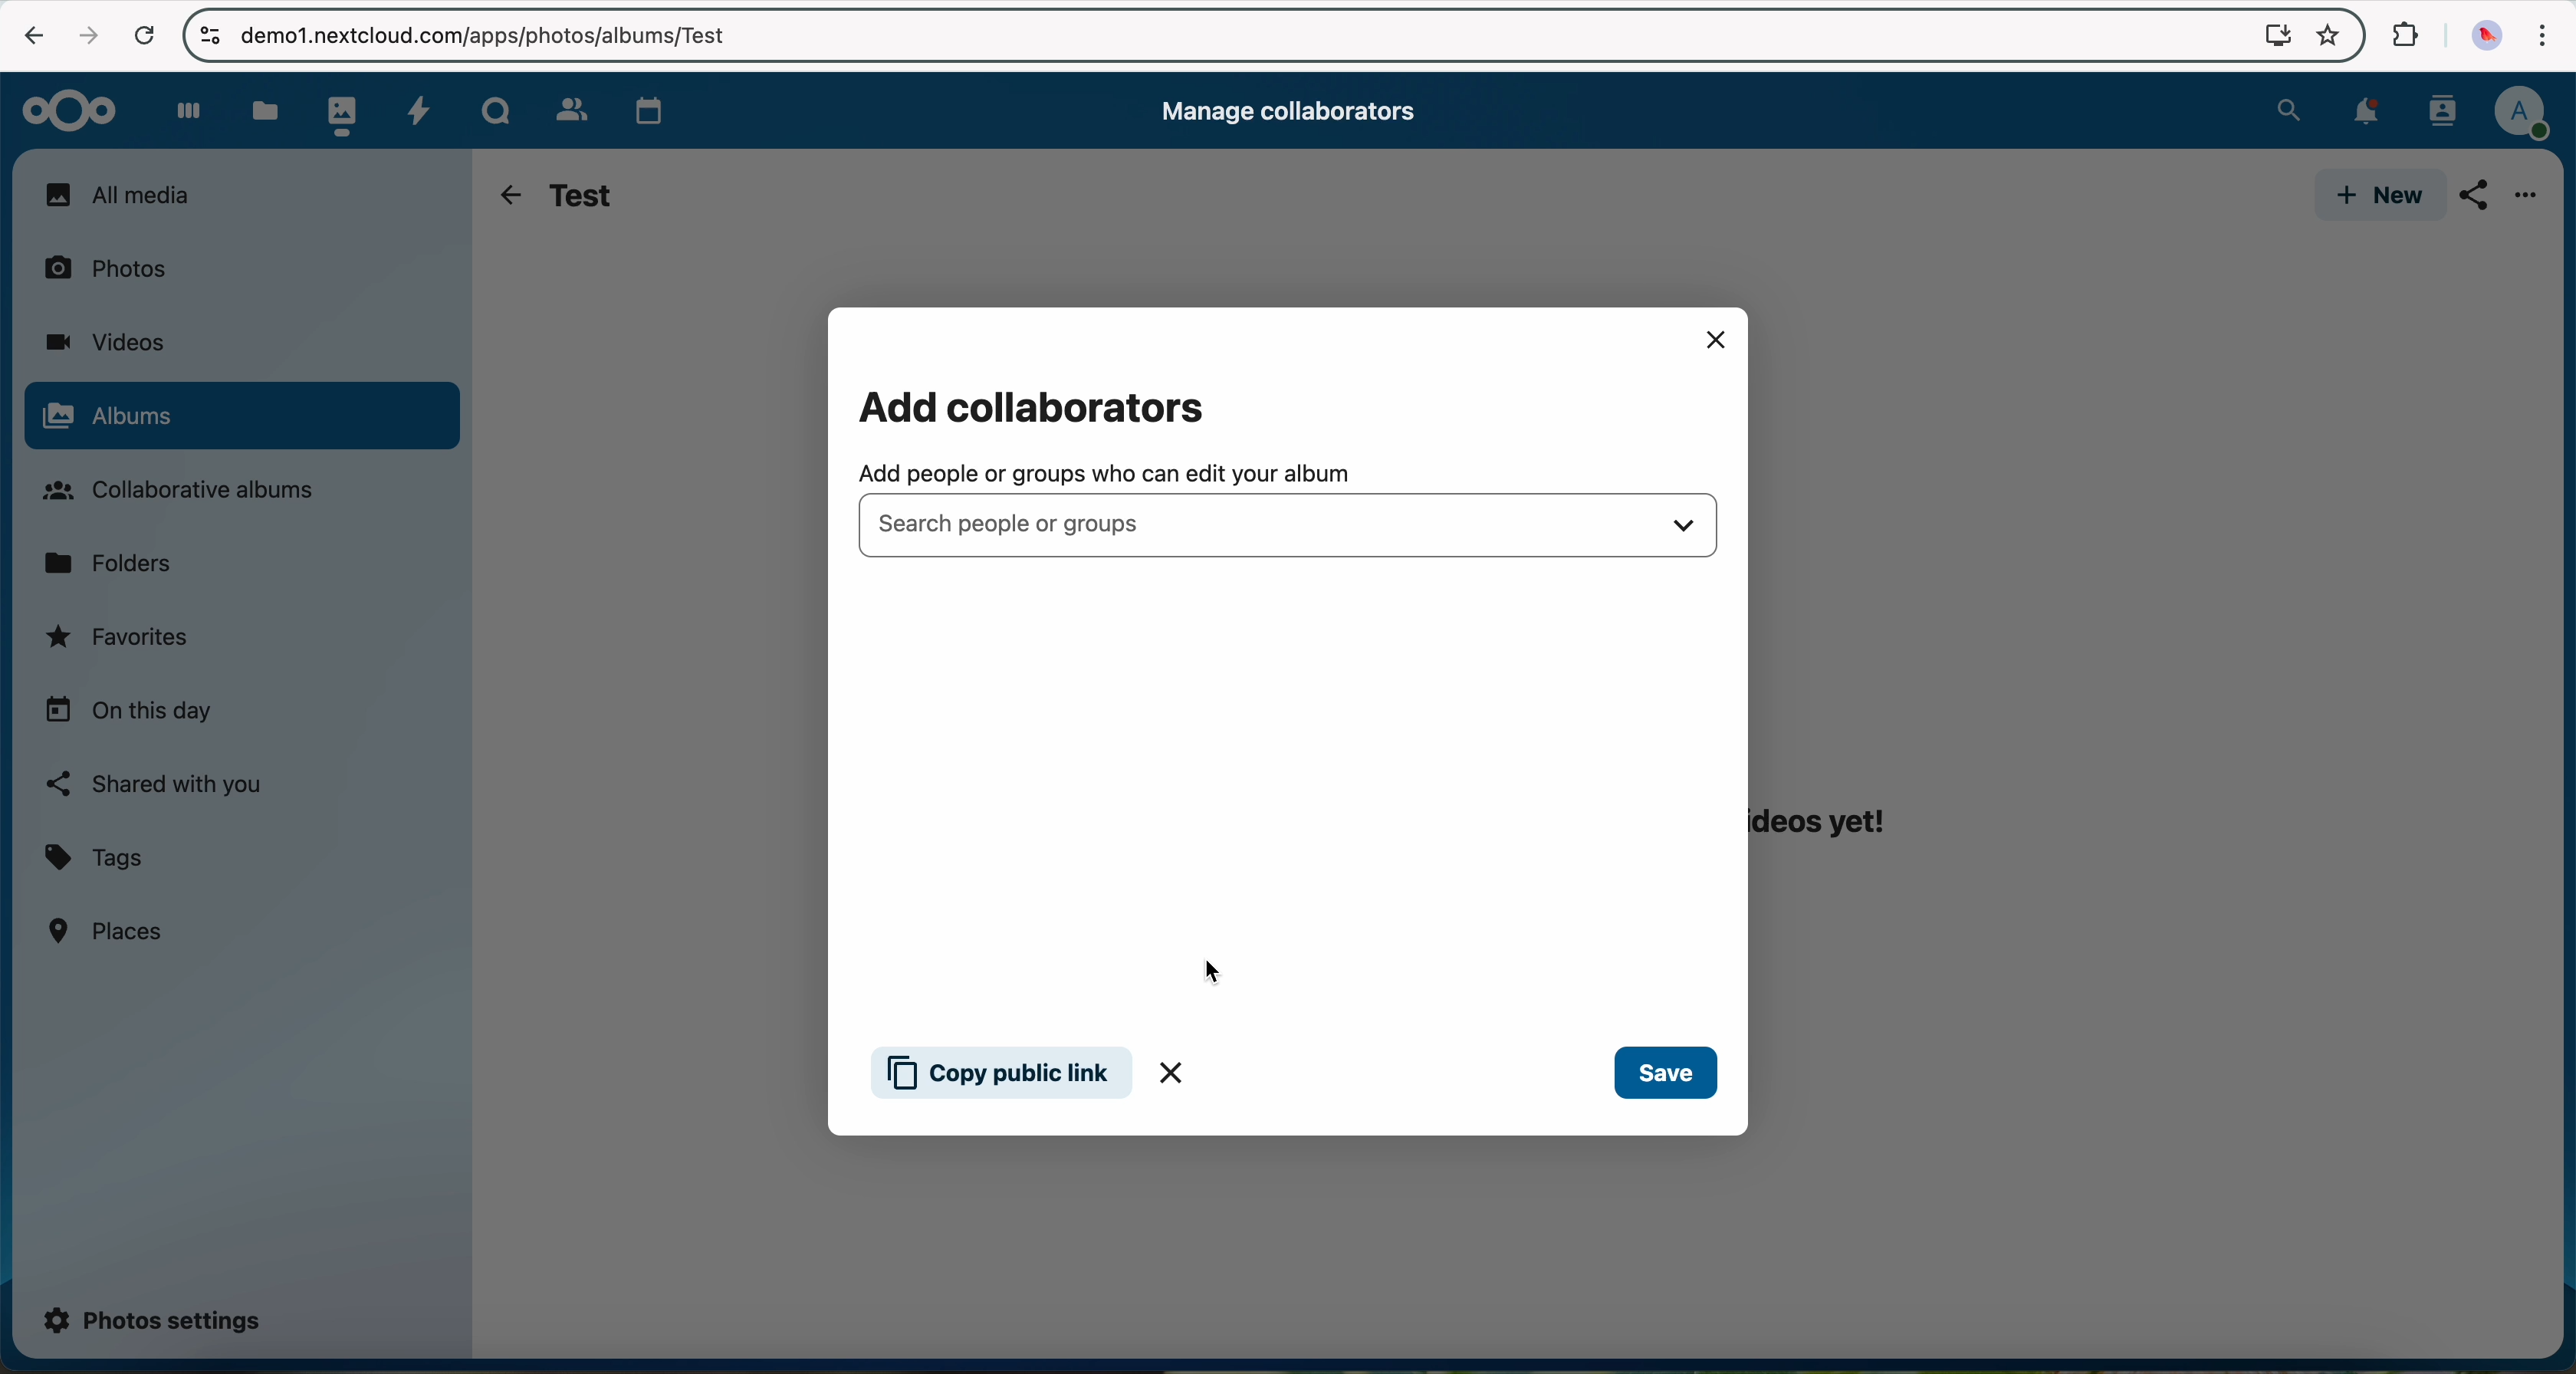  I want to click on favorites, so click(2326, 38).